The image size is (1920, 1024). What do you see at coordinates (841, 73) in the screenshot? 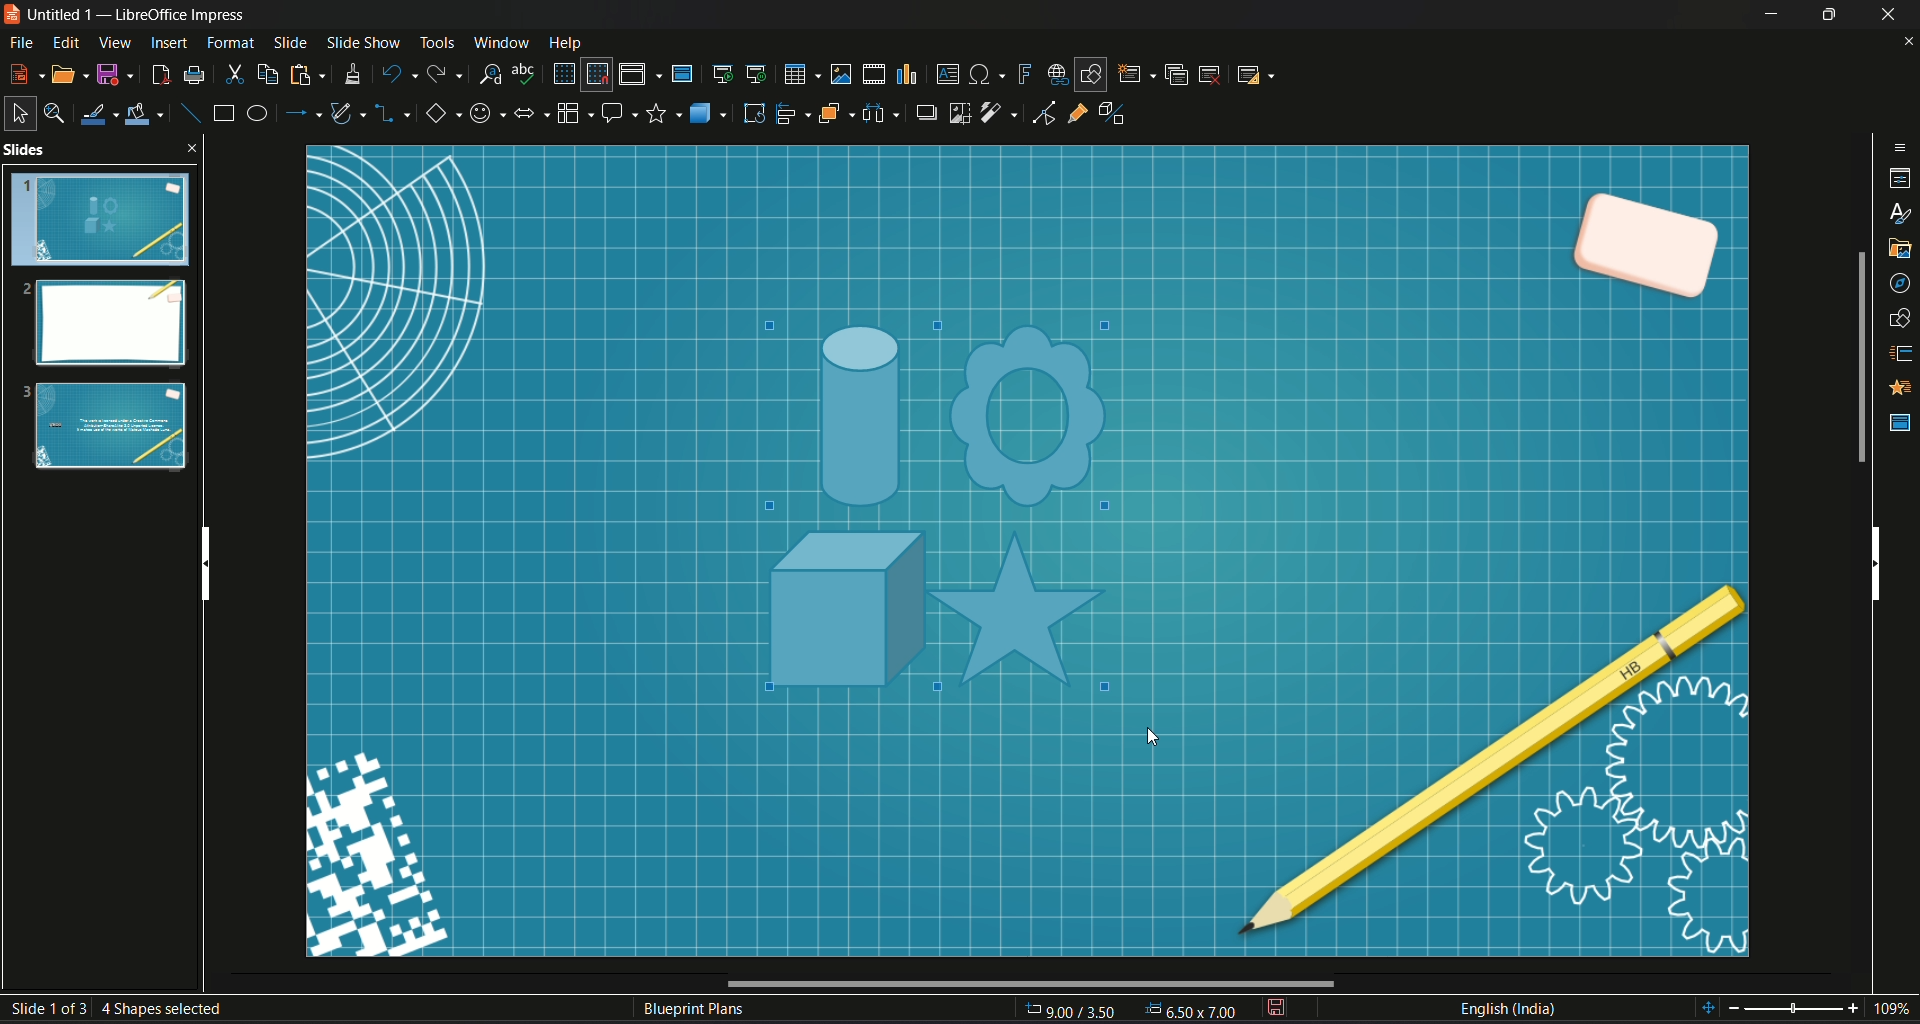
I see `insert image` at bounding box center [841, 73].